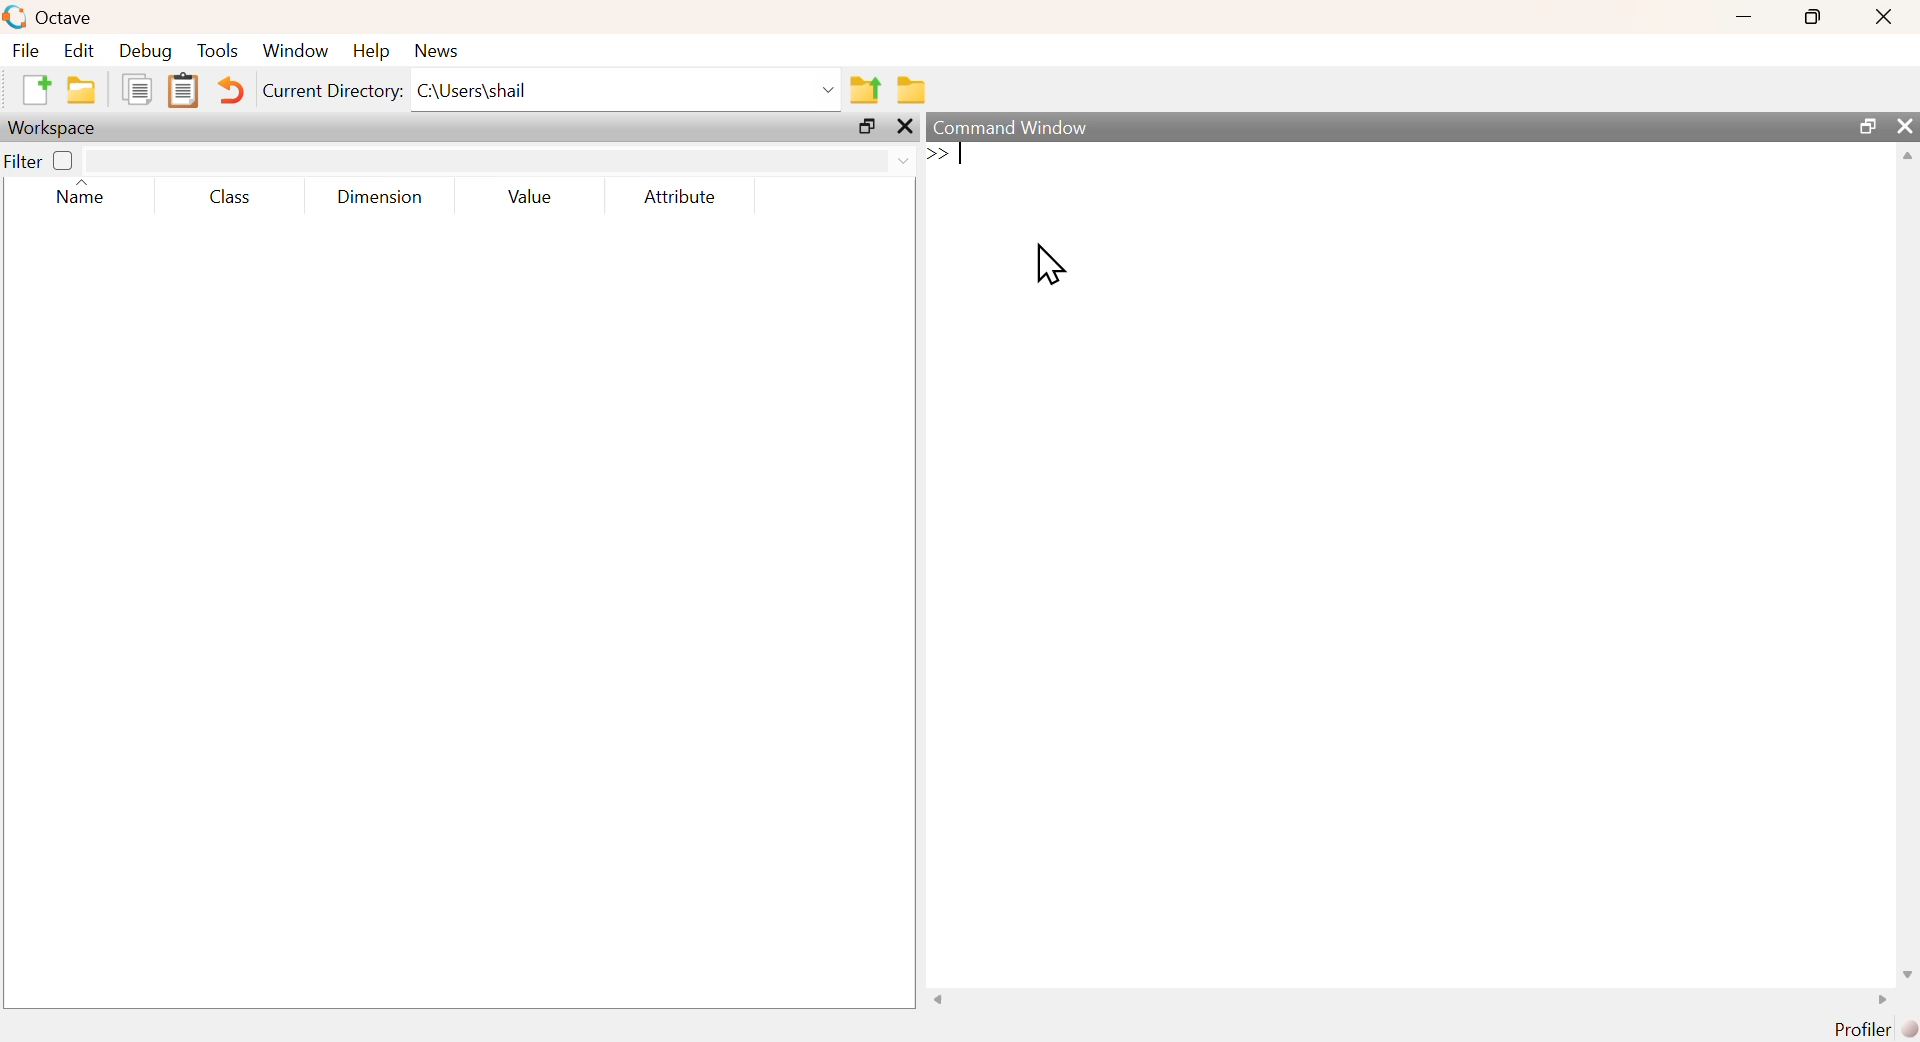 This screenshot has width=1920, height=1042. Describe the element at coordinates (438, 50) in the screenshot. I see `News` at that location.